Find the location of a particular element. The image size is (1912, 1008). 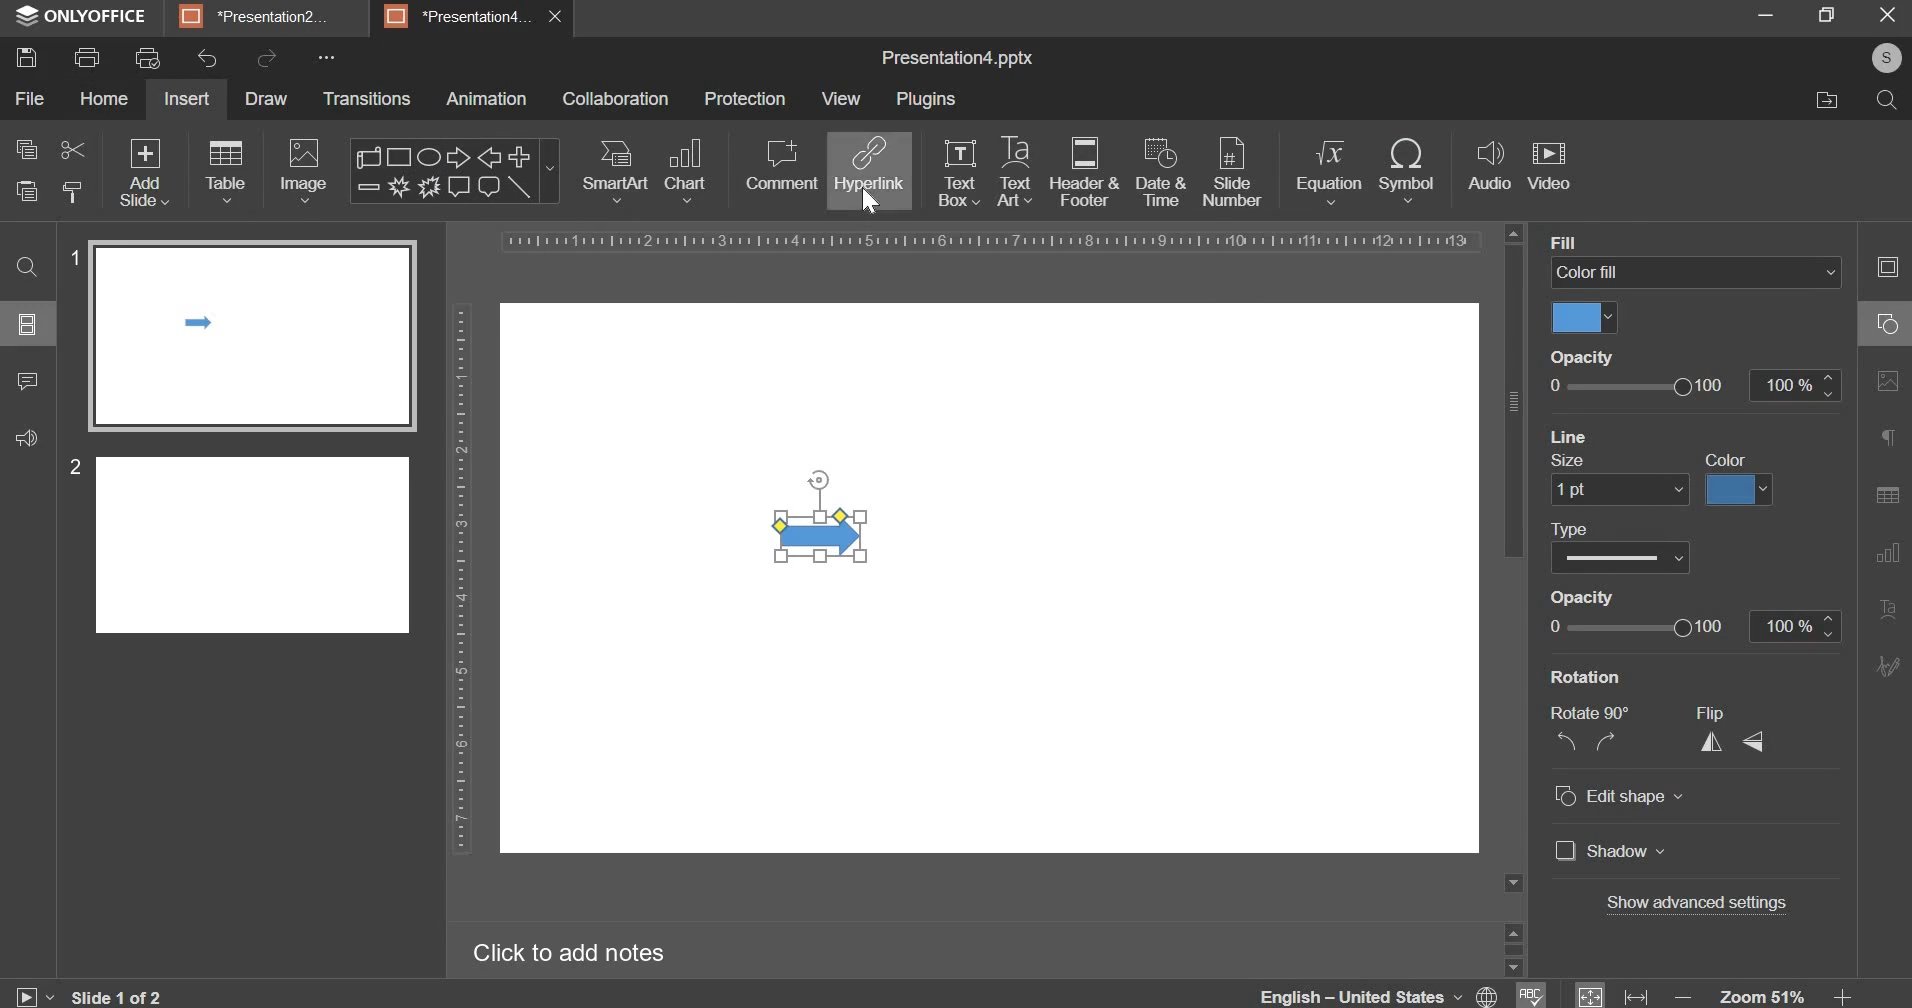

background fill is located at coordinates (1698, 271).